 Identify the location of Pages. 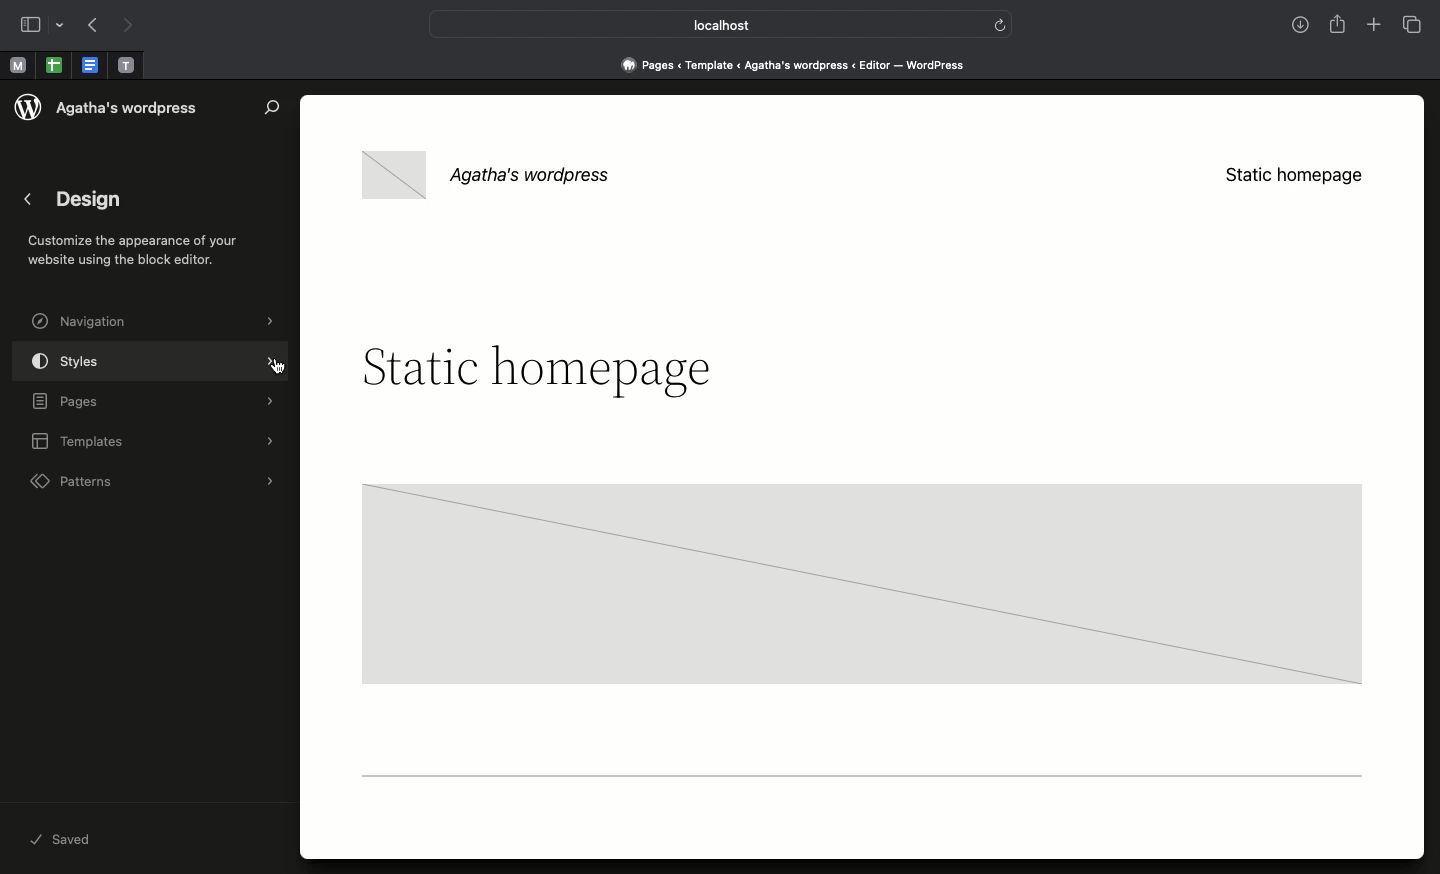
(158, 403).